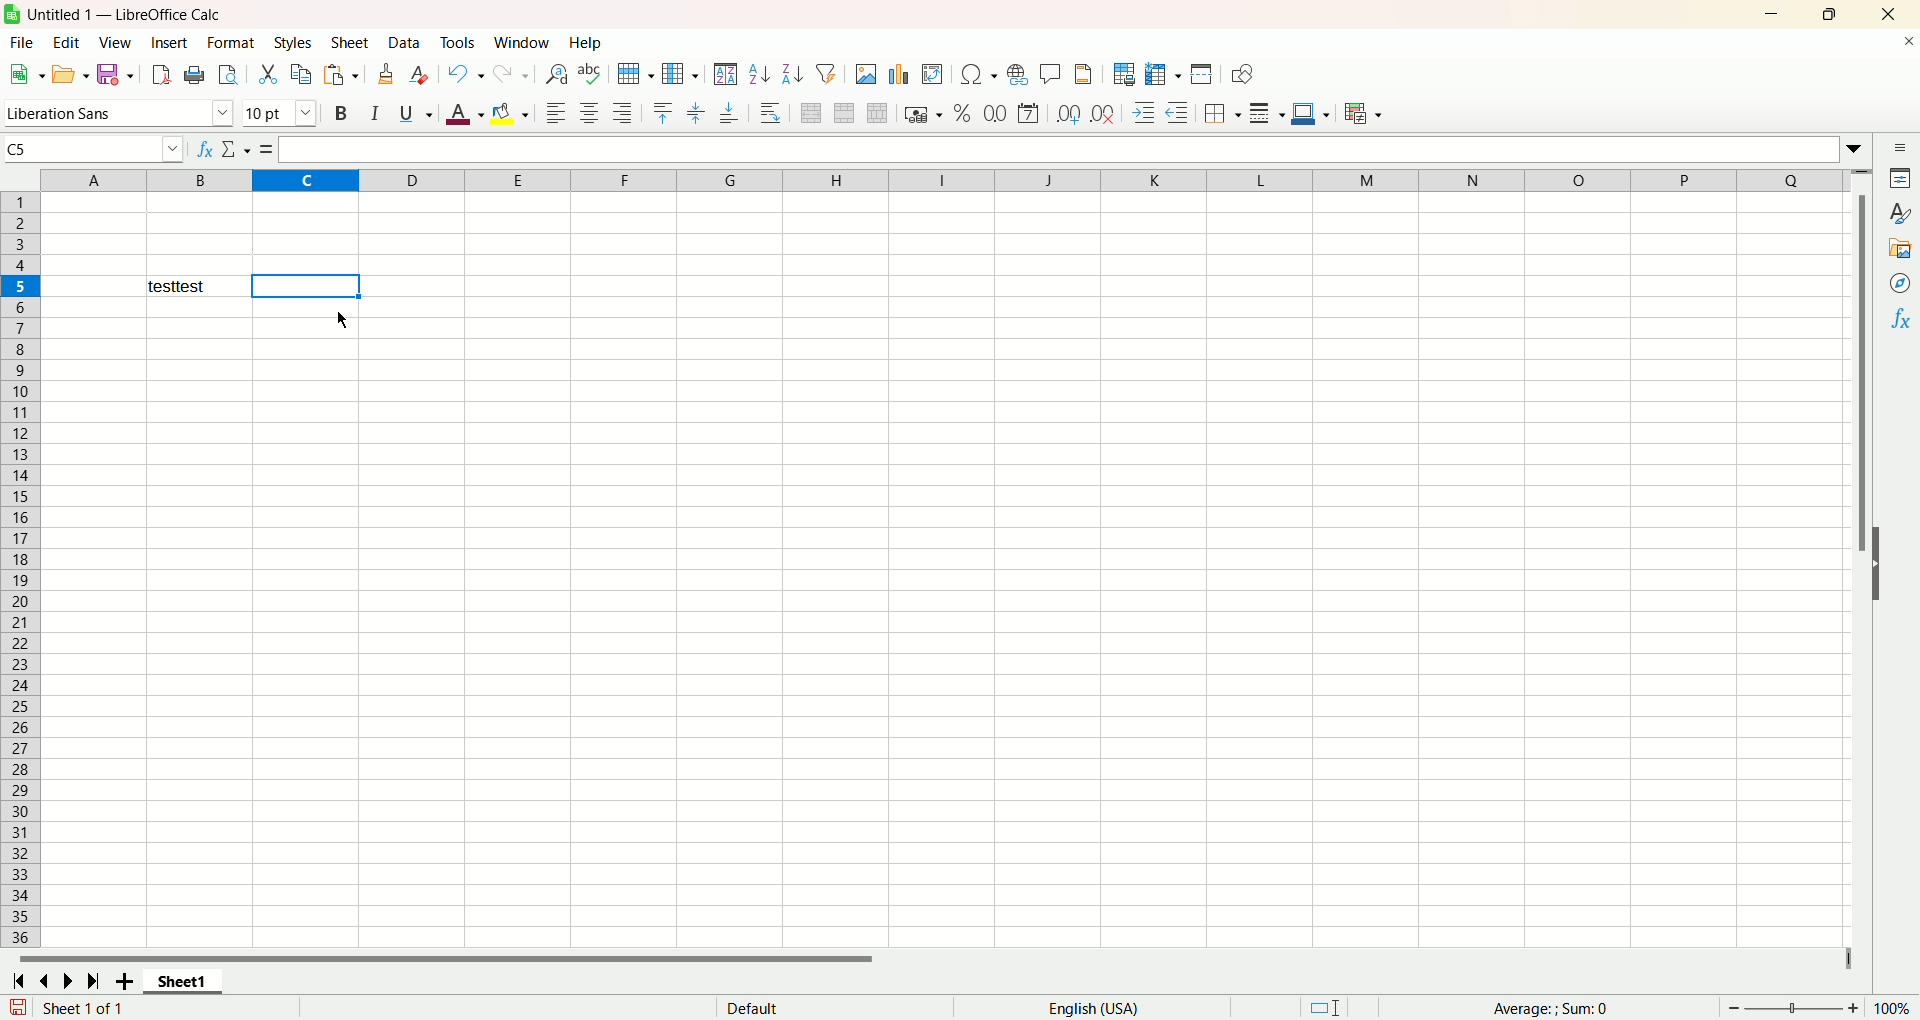 The width and height of the screenshot is (1920, 1020). What do you see at coordinates (69, 982) in the screenshot?
I see `go to next page` at bounding box center [69, 982].